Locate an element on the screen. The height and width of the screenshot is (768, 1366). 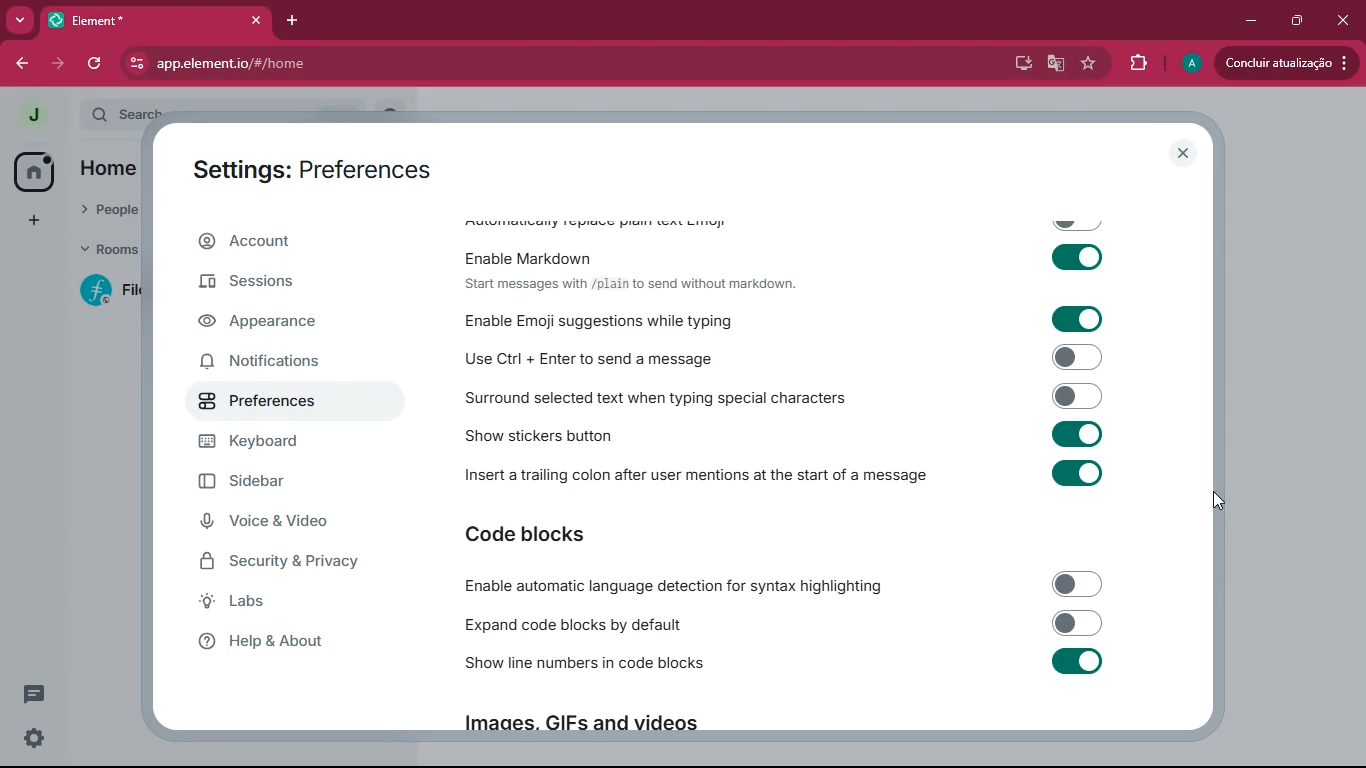
home is located at coordinates (108, 170).